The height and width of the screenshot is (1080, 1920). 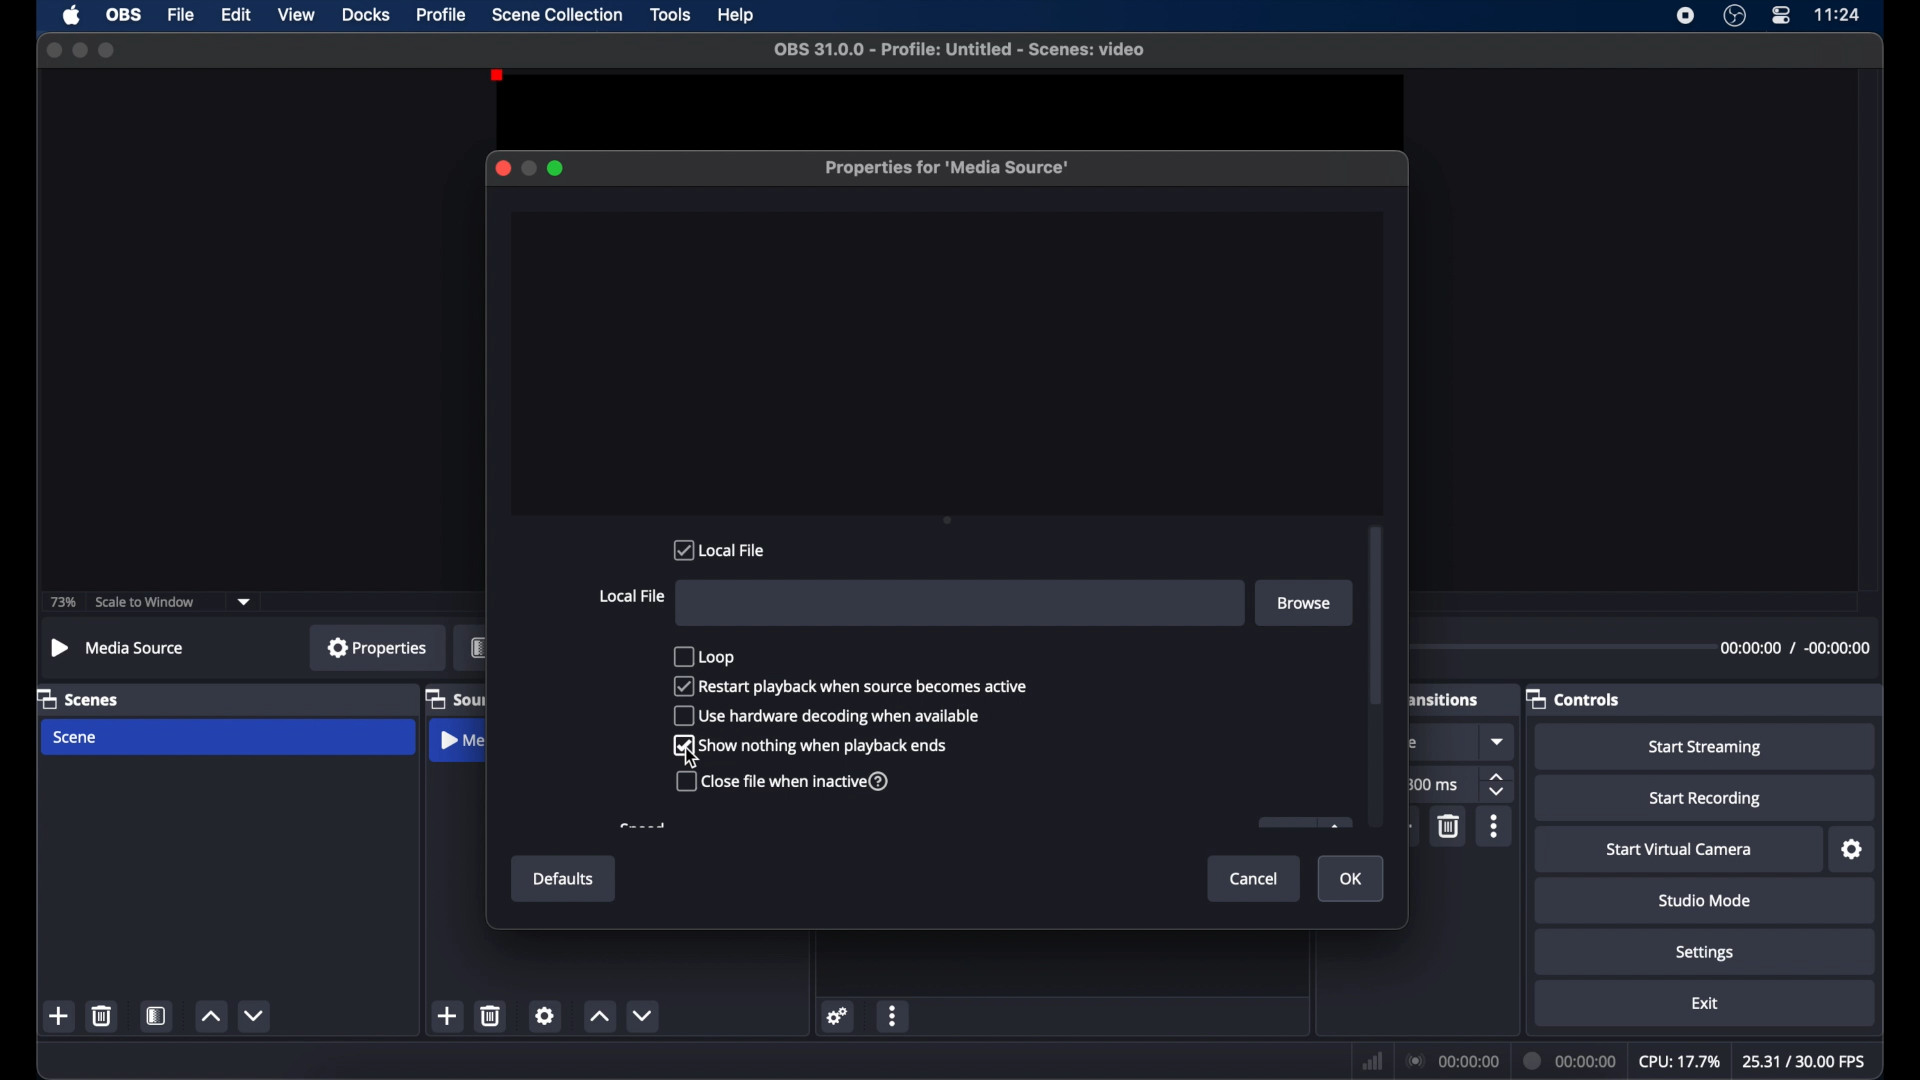 I want to click on scene transitions, so click(x=1446, y=700).